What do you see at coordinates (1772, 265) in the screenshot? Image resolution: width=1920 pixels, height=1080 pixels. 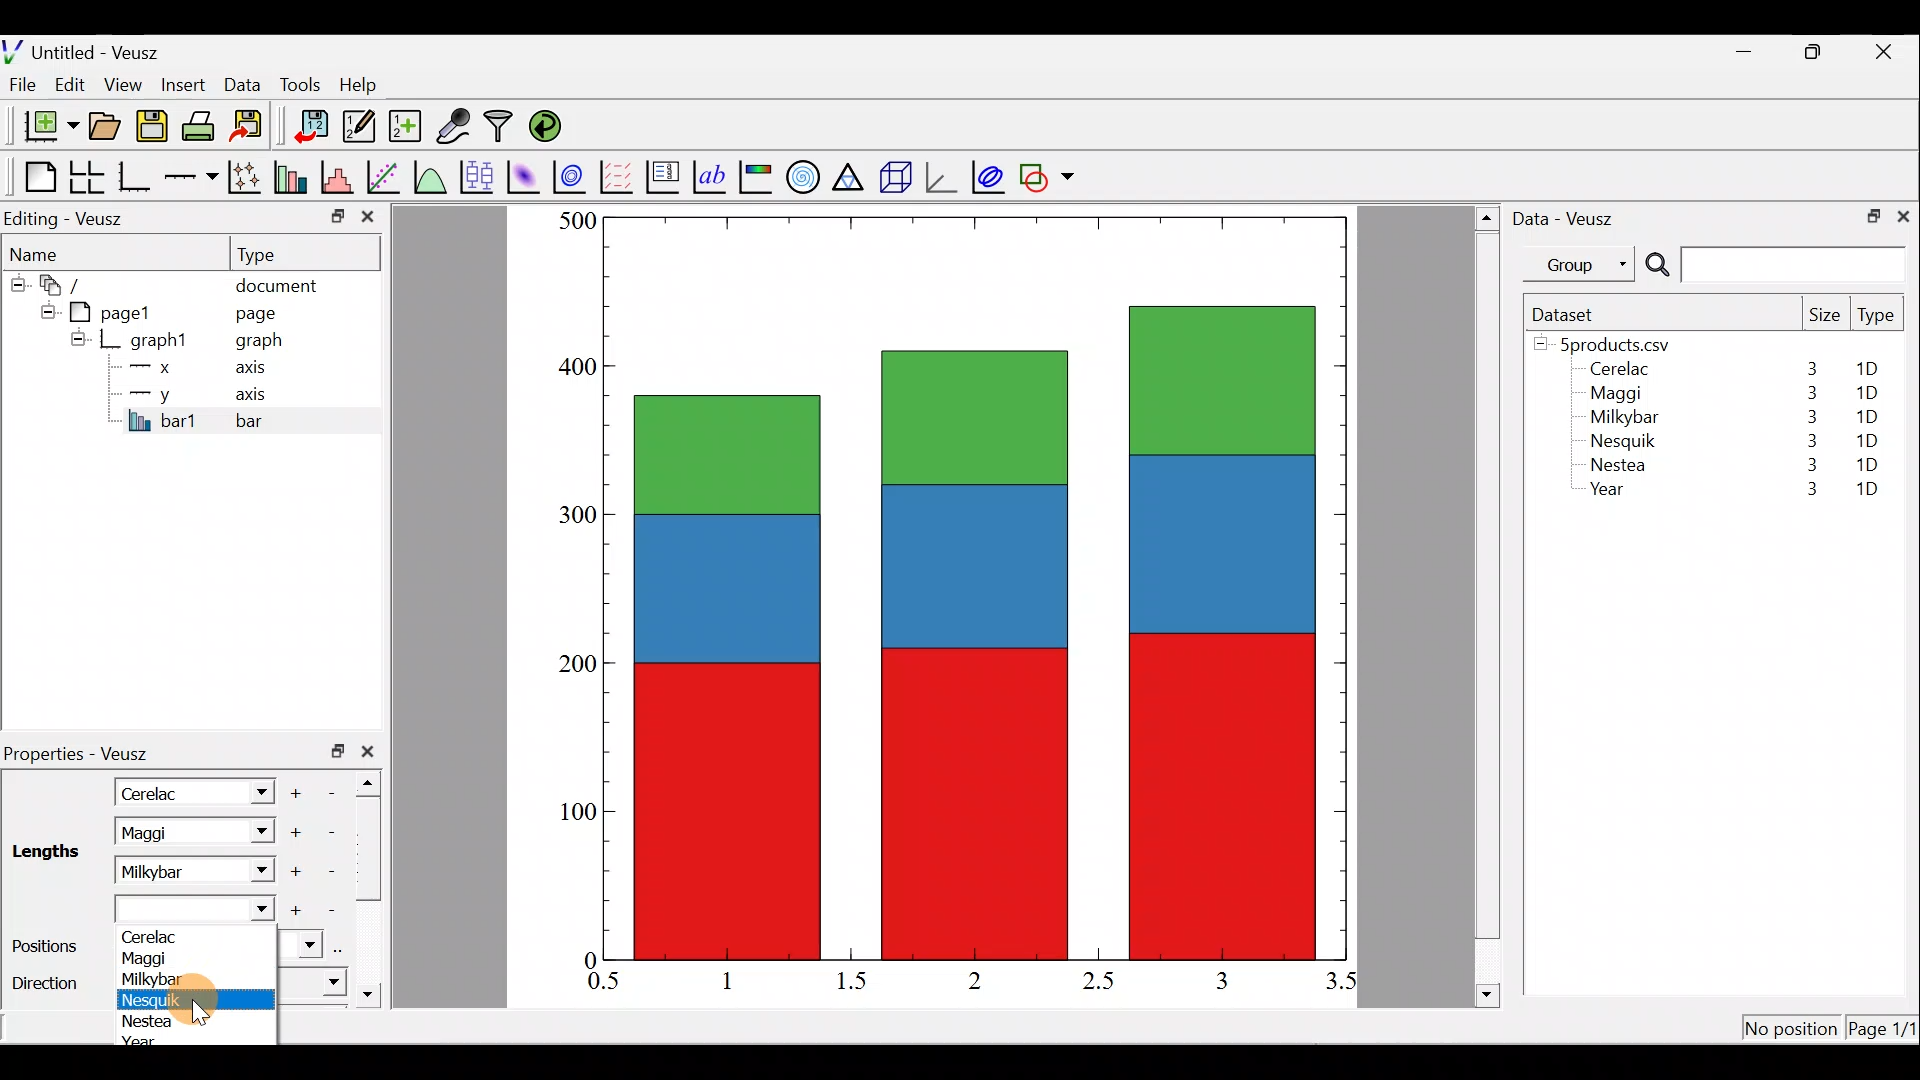 I see `Search bar` at bounding box center [1772, 265].